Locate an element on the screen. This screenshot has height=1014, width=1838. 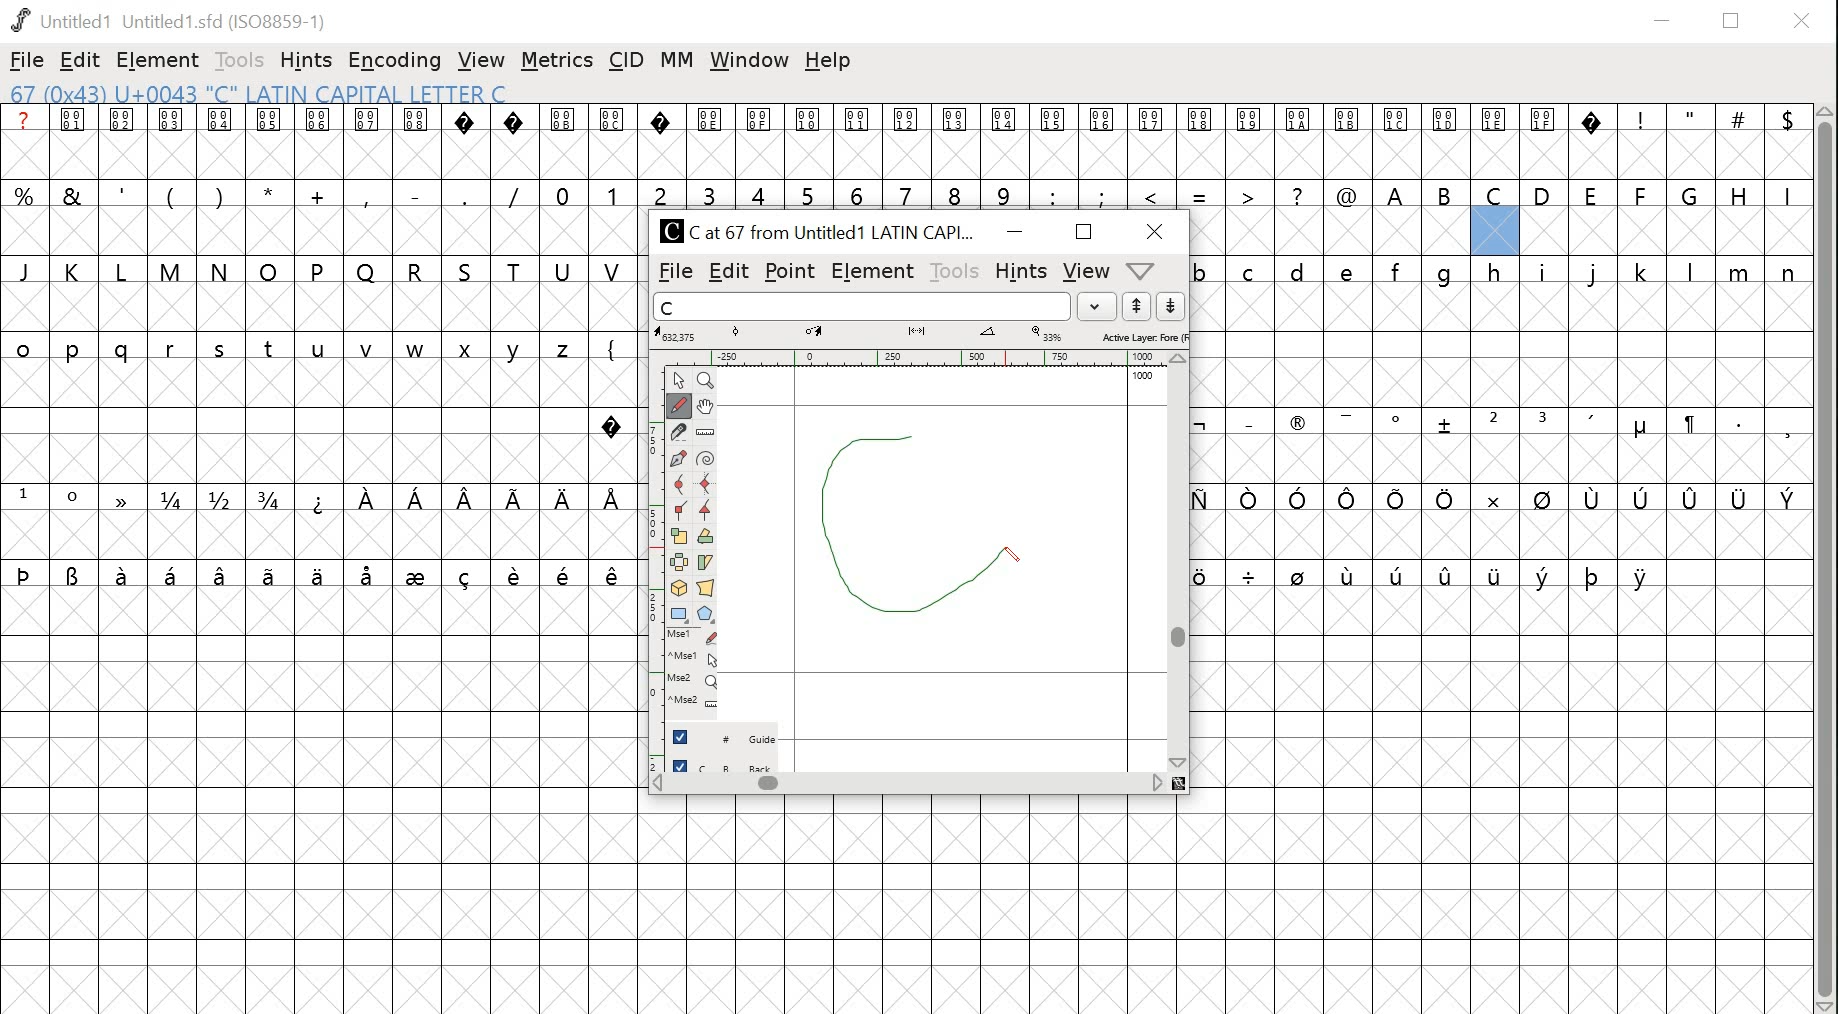
flip is located at coordinates (683, 562).